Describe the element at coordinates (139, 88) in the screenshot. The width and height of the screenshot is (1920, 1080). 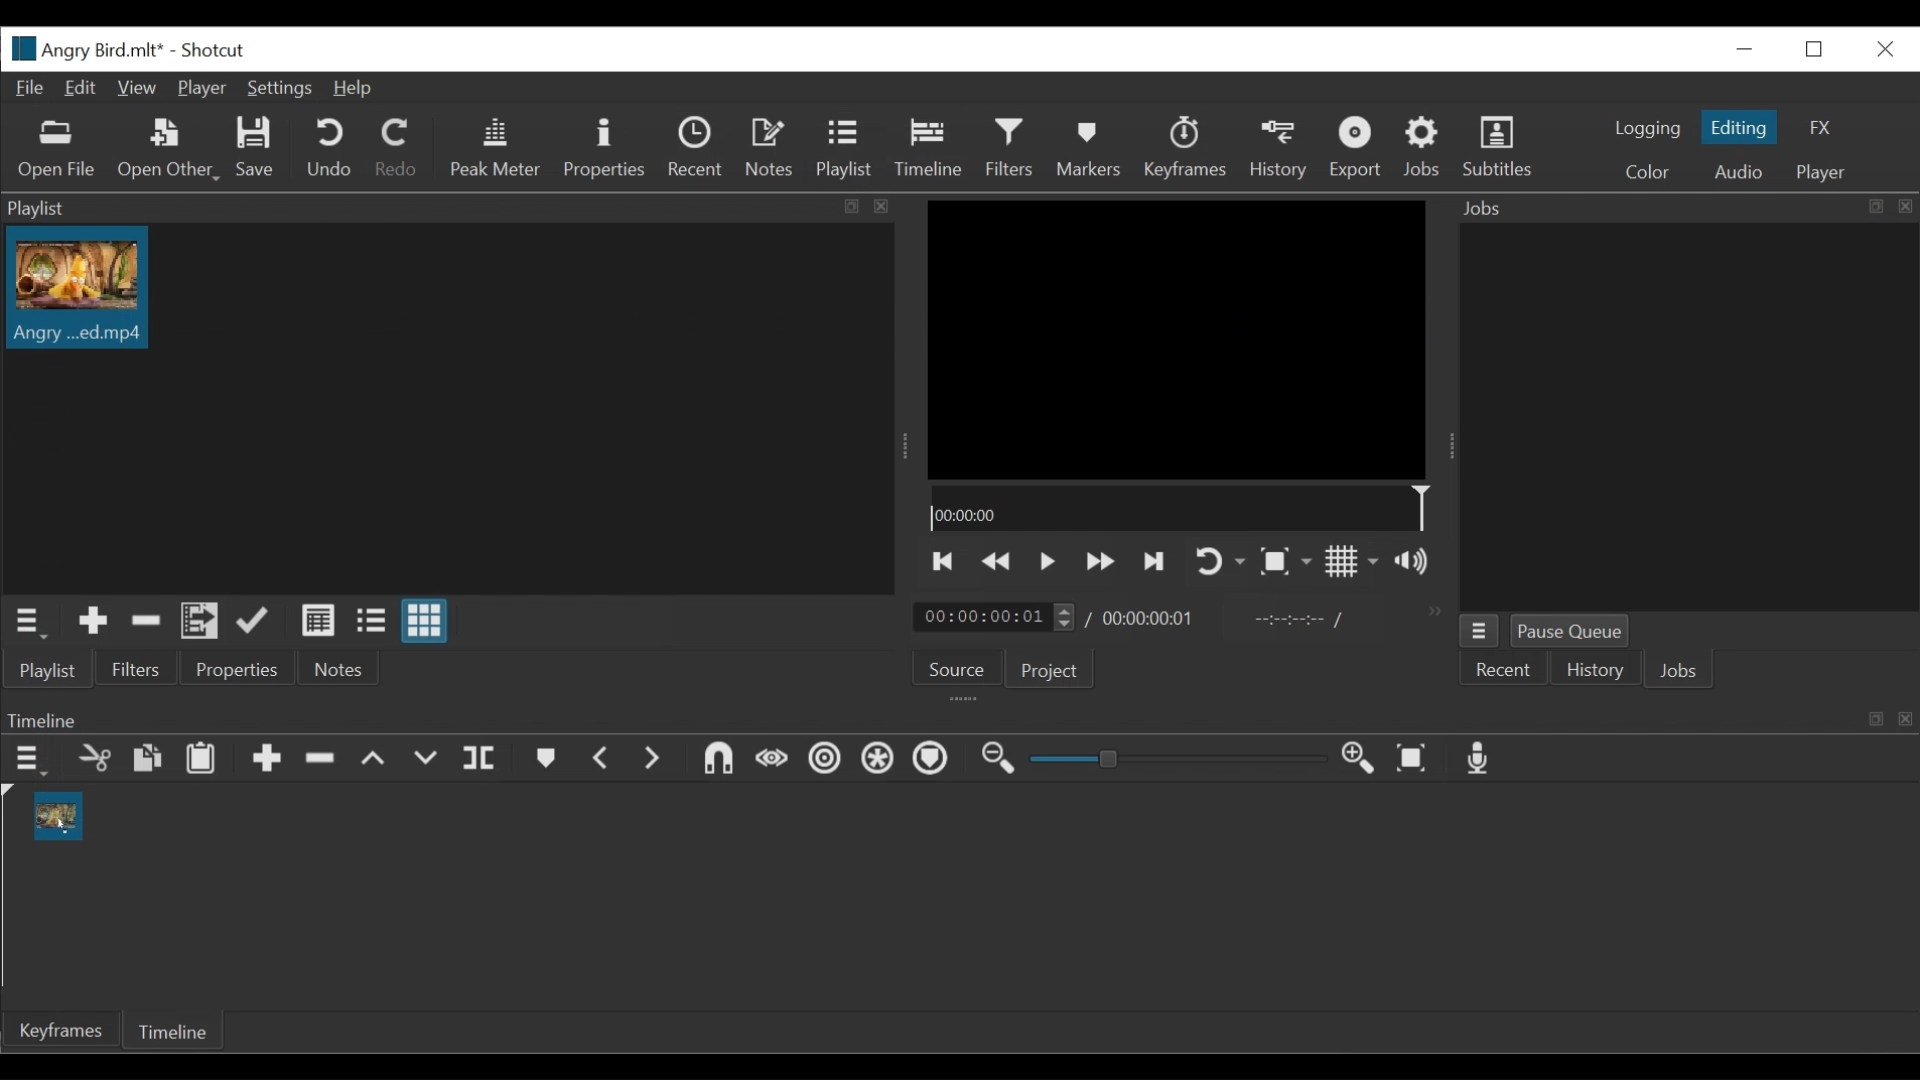
I see `View` at that location.